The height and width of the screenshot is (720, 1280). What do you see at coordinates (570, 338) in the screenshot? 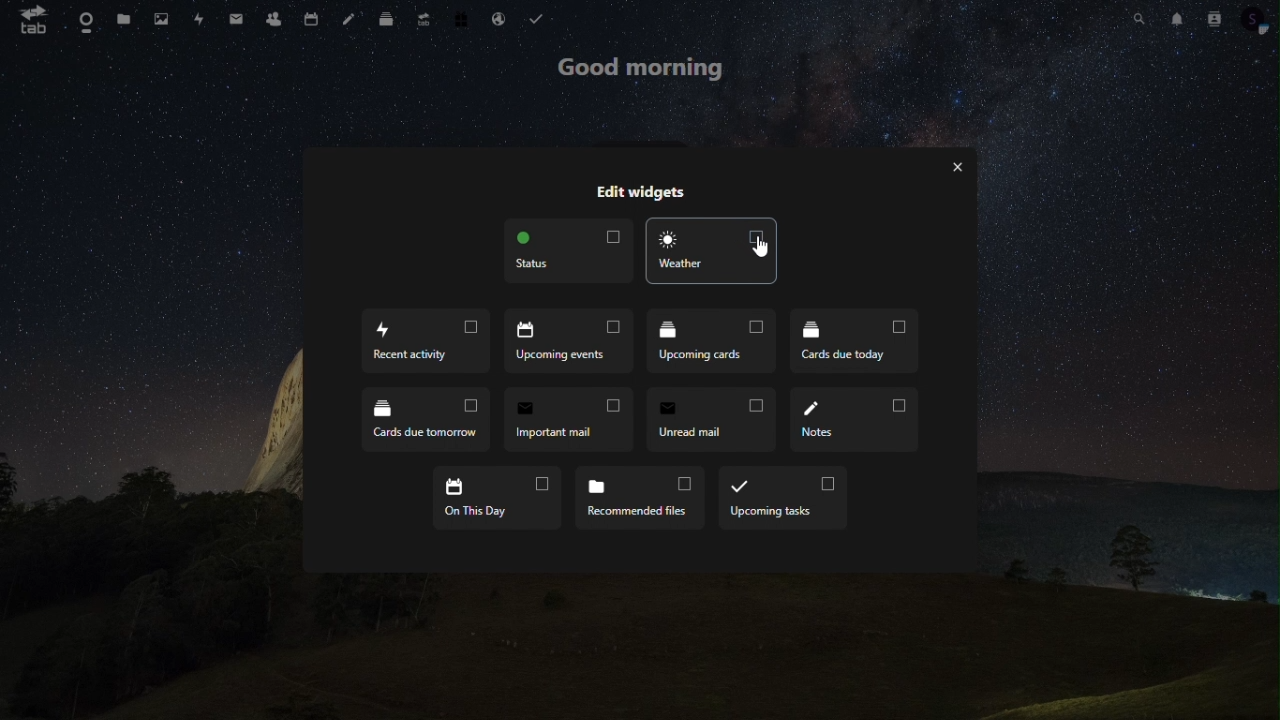
I see `upcoming events` at bounding box center [570, 338].